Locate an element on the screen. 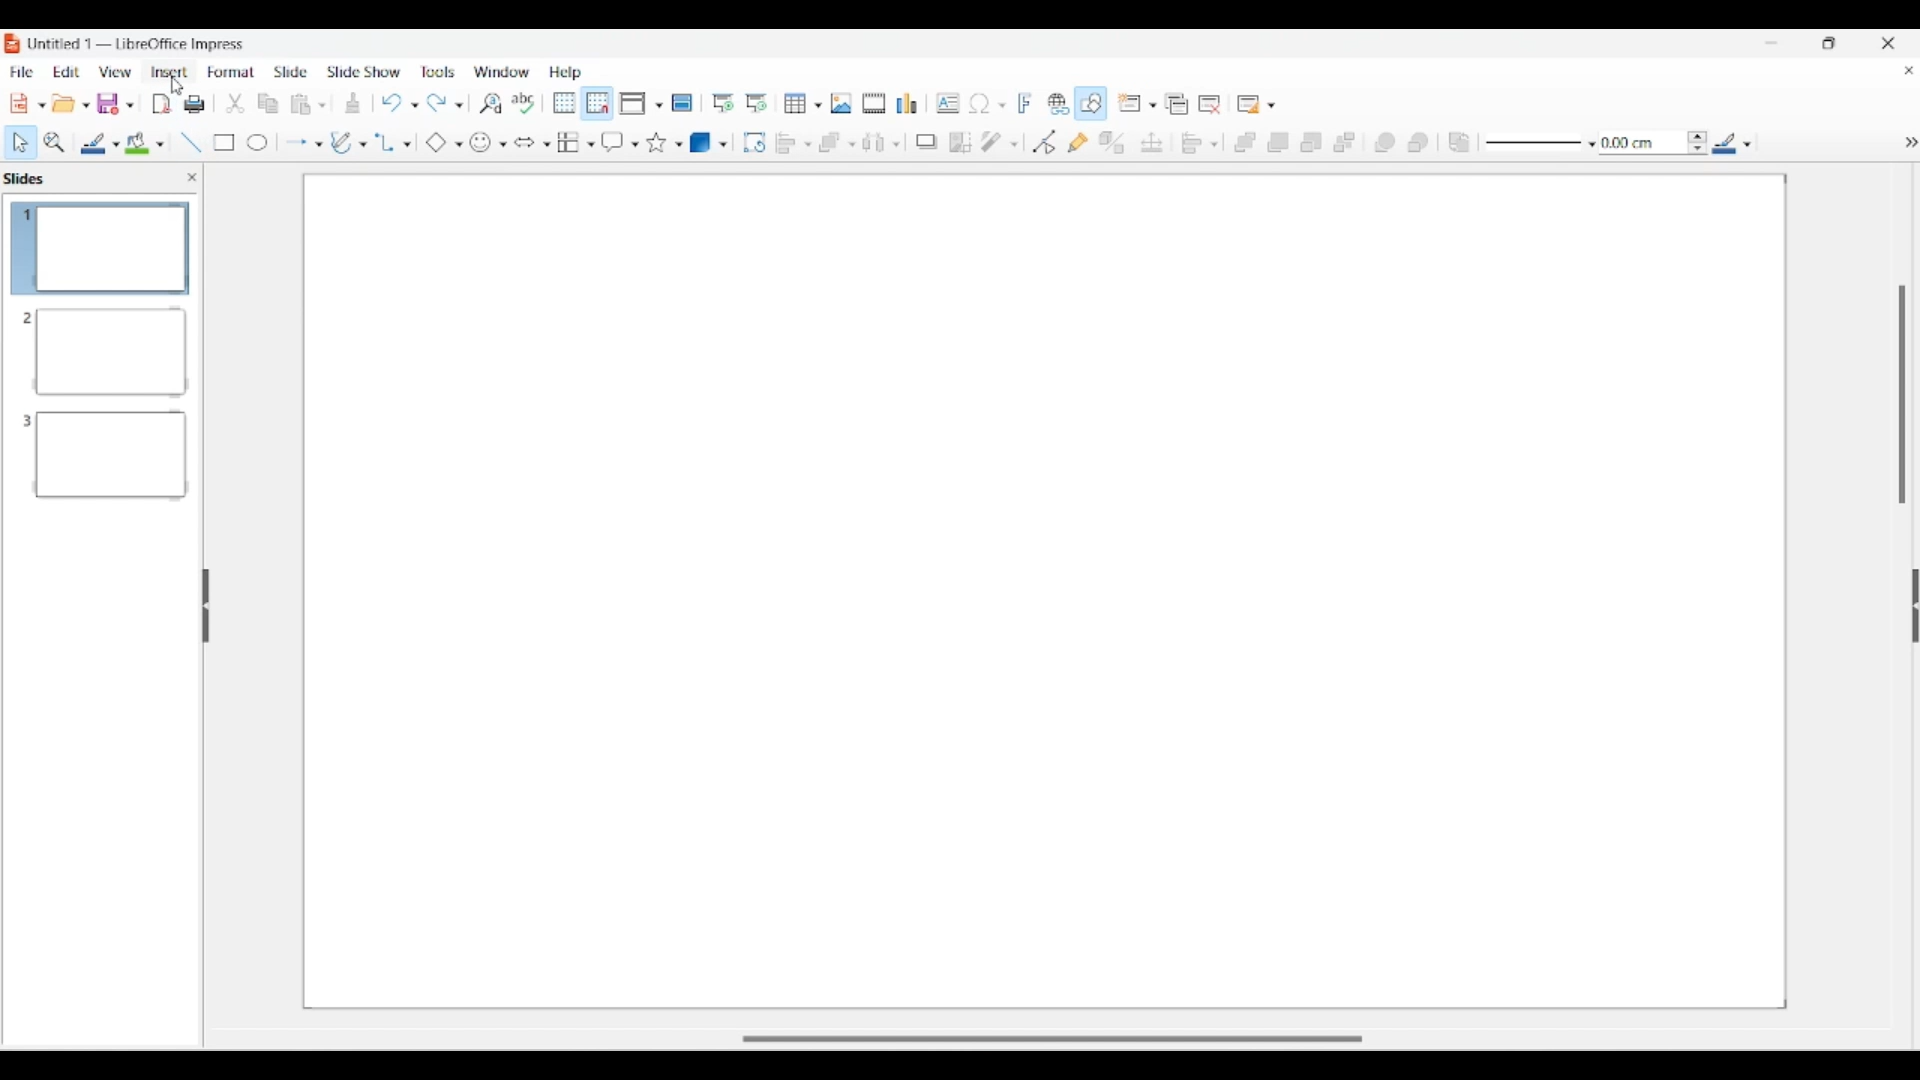  Insert audio/video is located at coordinates (874, 103).